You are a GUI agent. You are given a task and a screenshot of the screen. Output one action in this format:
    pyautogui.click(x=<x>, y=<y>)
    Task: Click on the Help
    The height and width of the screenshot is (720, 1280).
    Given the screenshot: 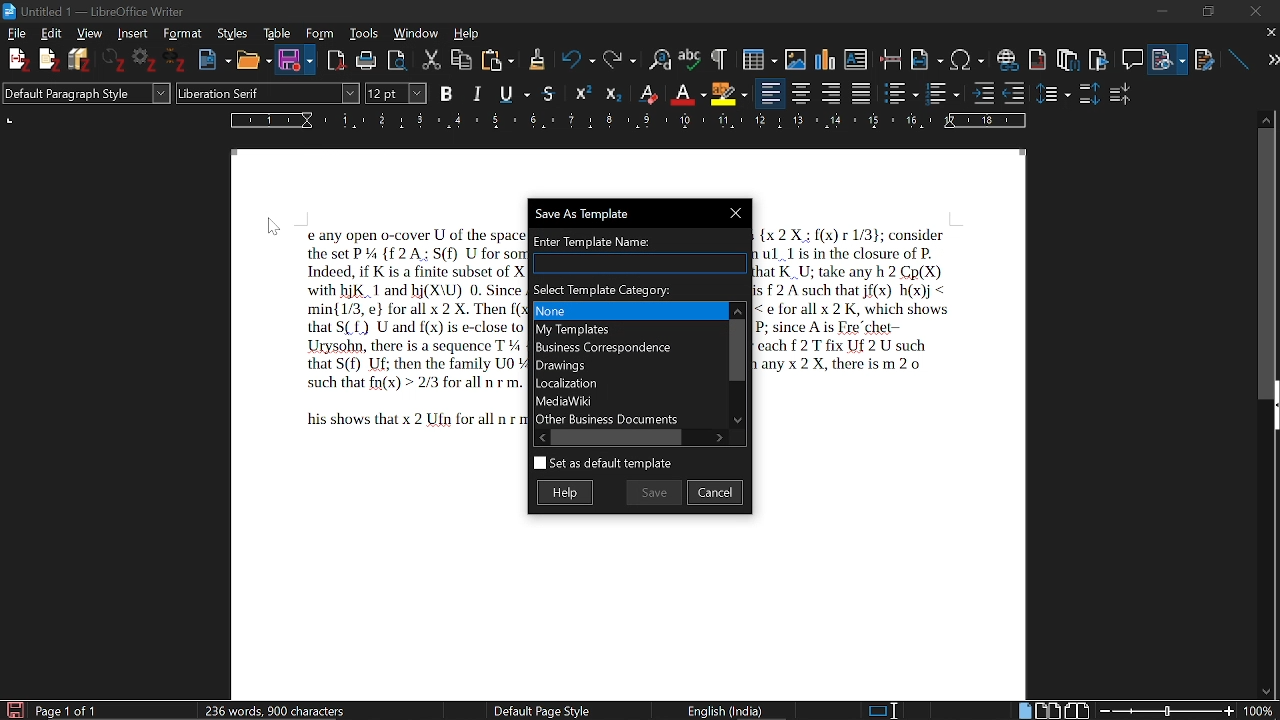 What is the action you would take?
    pyautogui.click(x=467, y=32)
    